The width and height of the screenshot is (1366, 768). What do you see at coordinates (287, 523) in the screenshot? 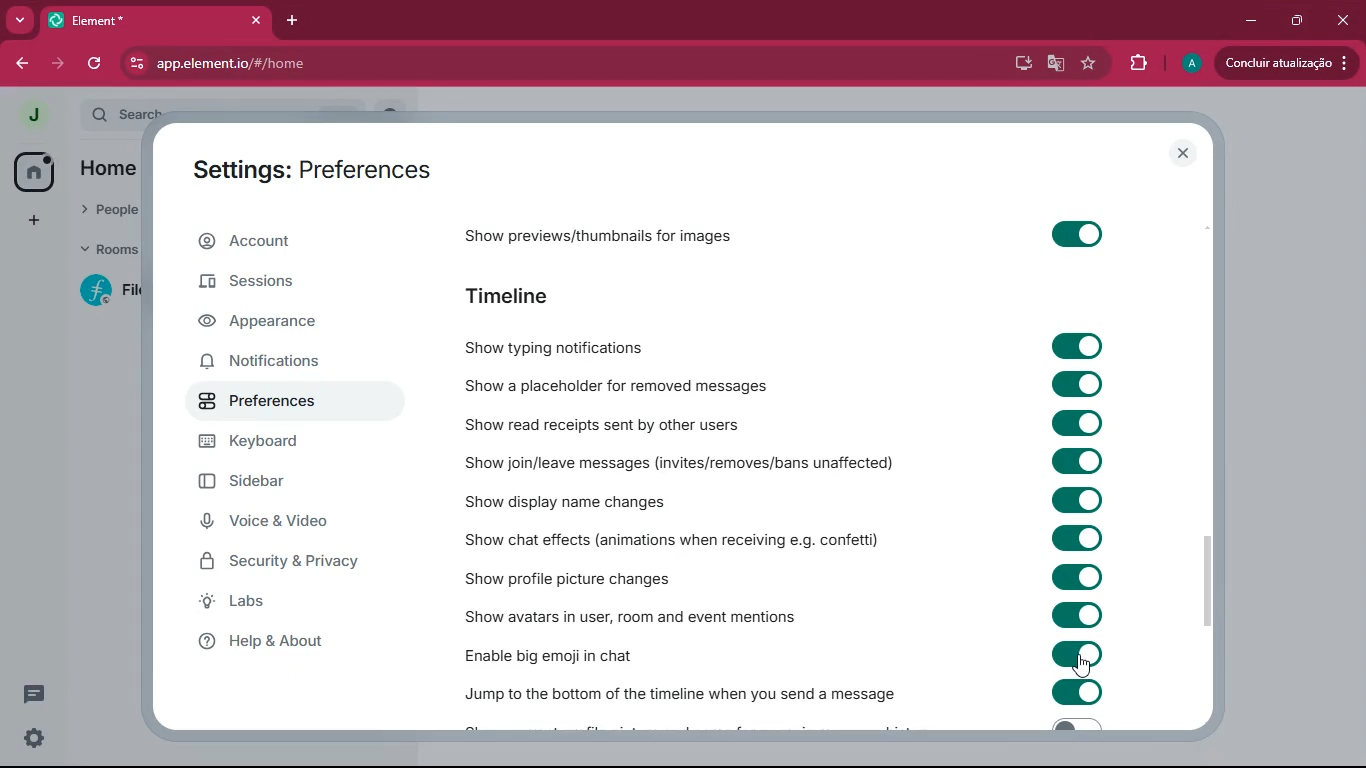
I see `voice & video` at bounding box center [287, 523].